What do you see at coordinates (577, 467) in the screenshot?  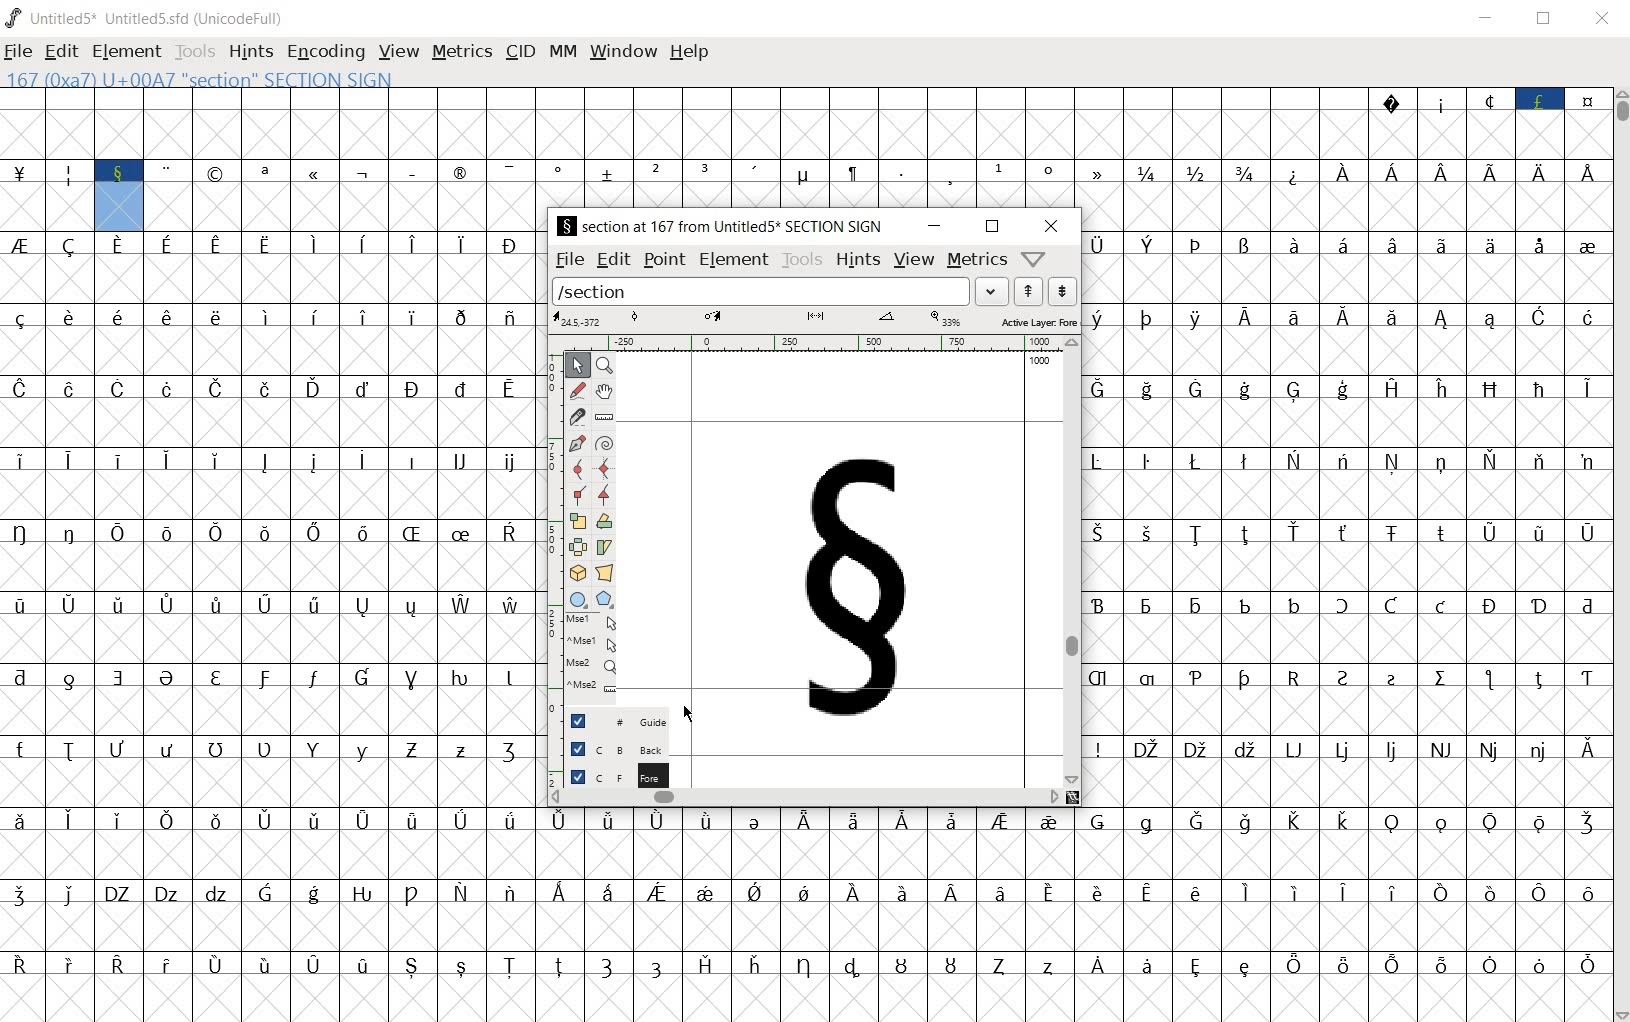 I see `add a curve point` at bounding box center [577, 467].